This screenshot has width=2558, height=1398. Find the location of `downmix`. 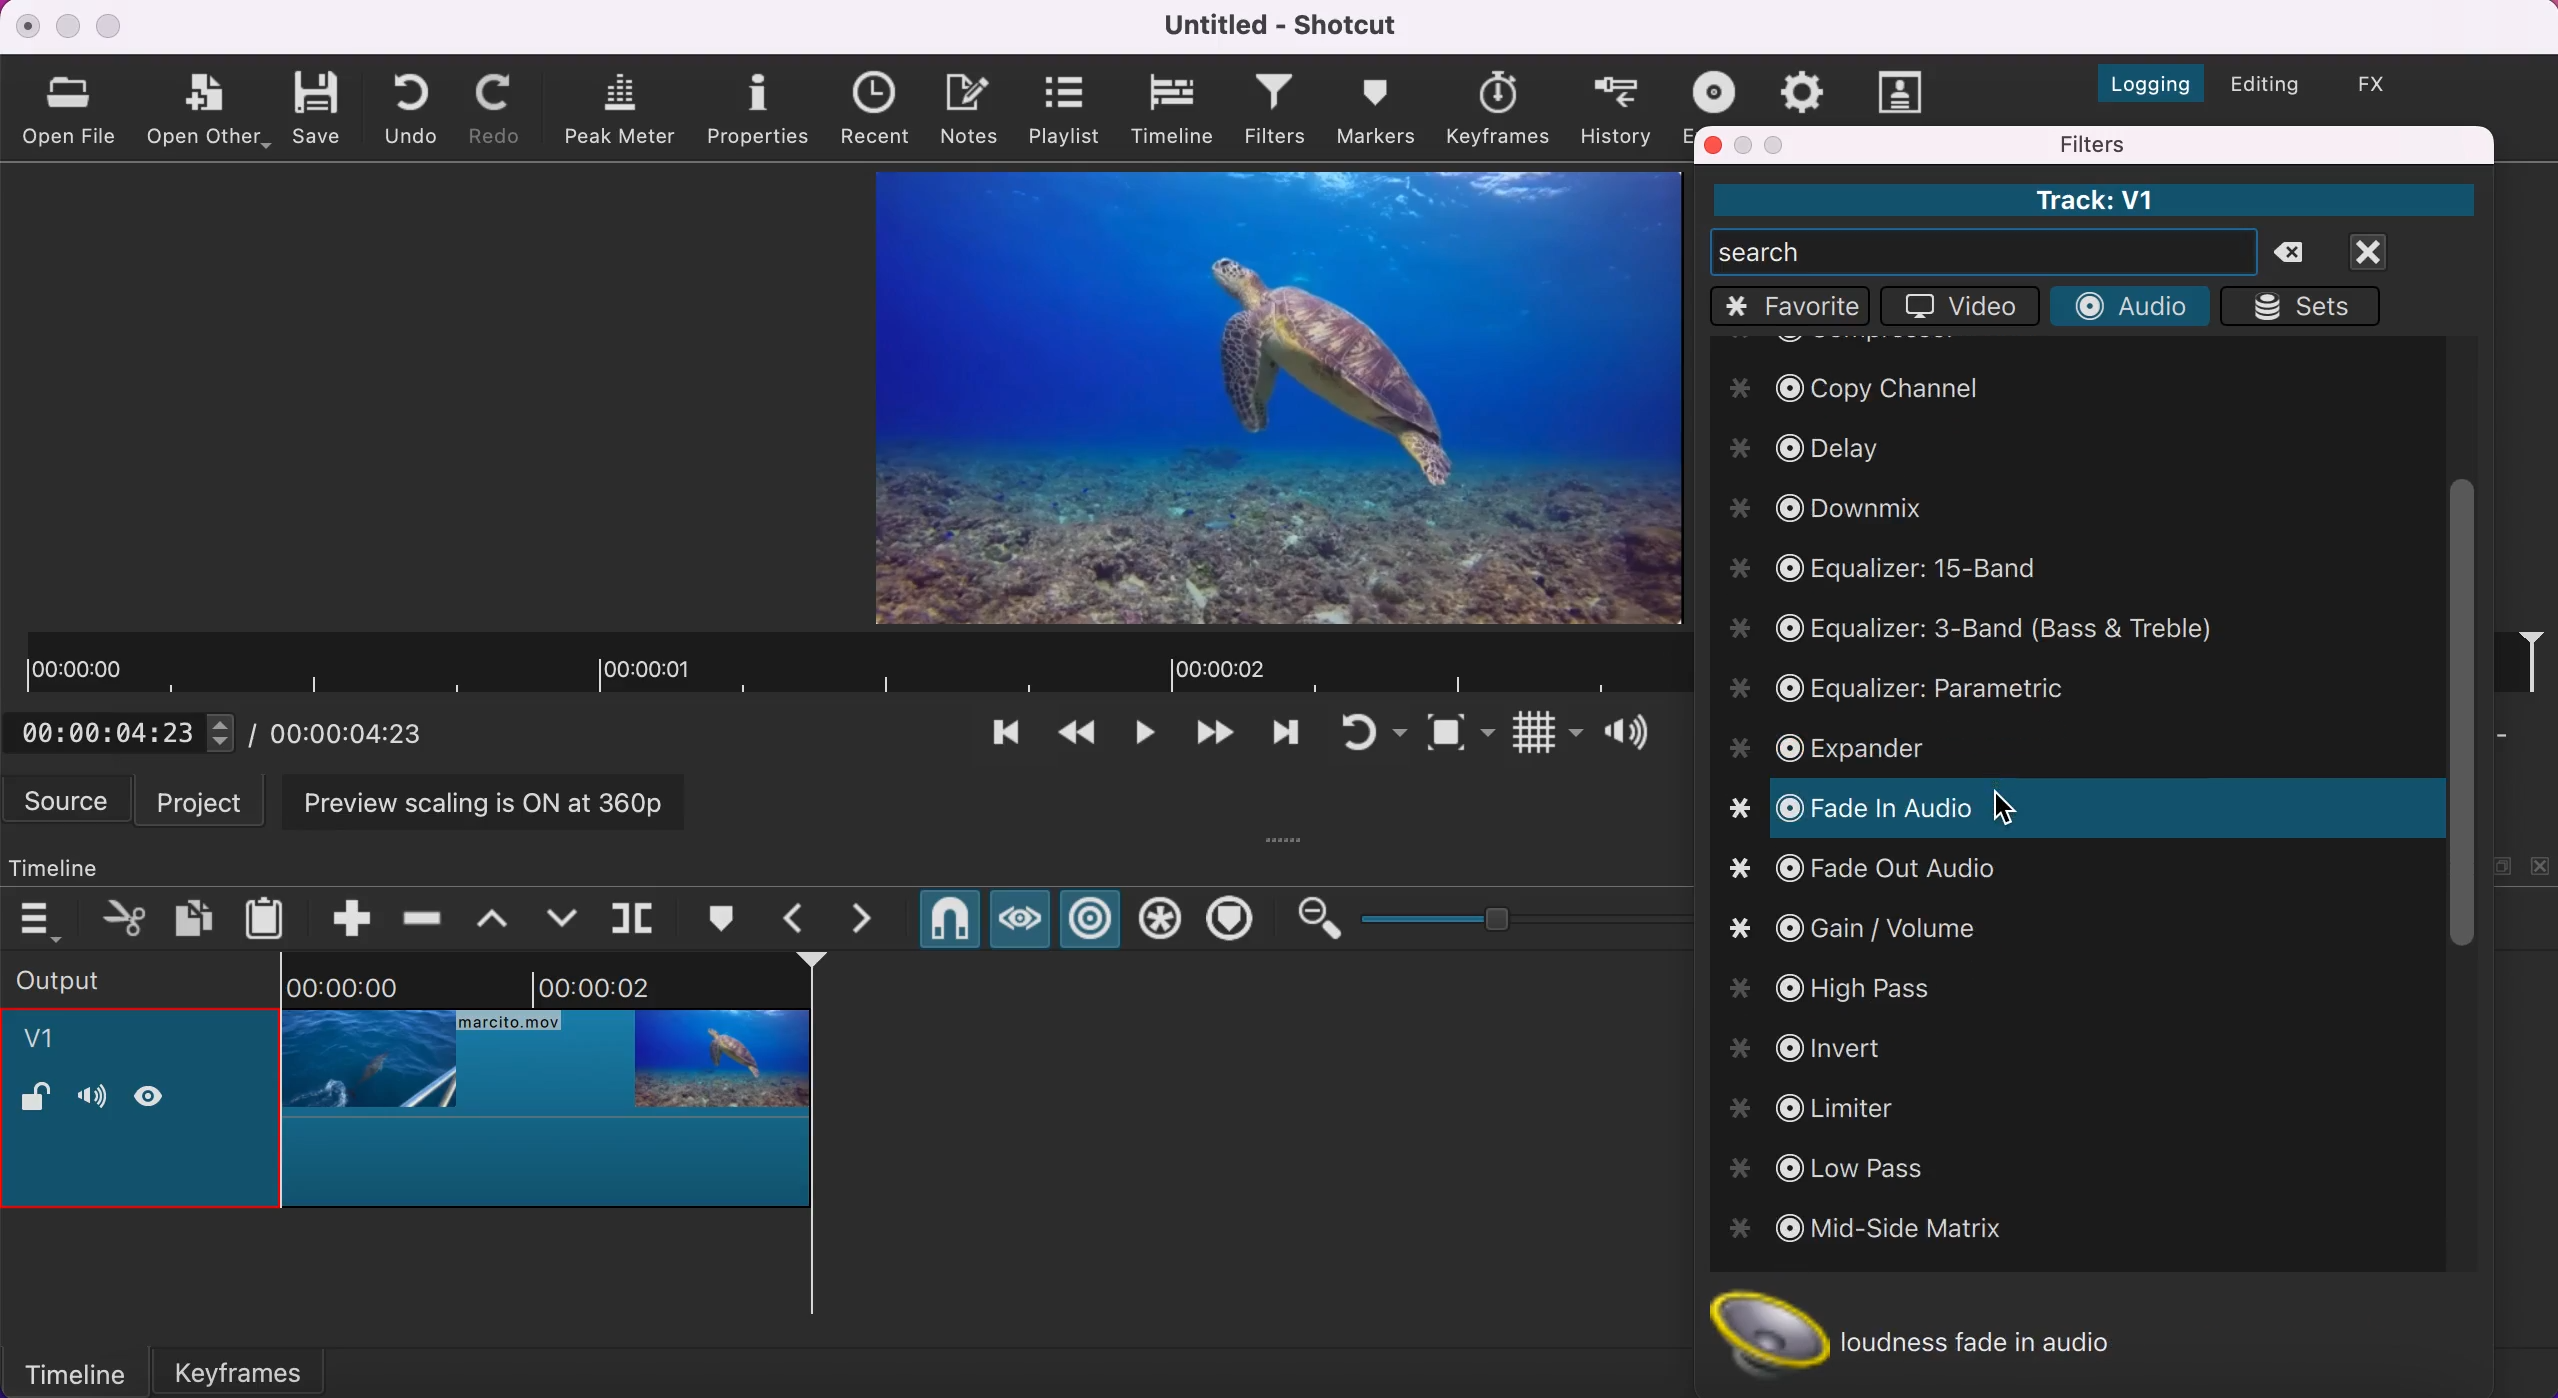

downmix is located at coordinates (1835, 510).